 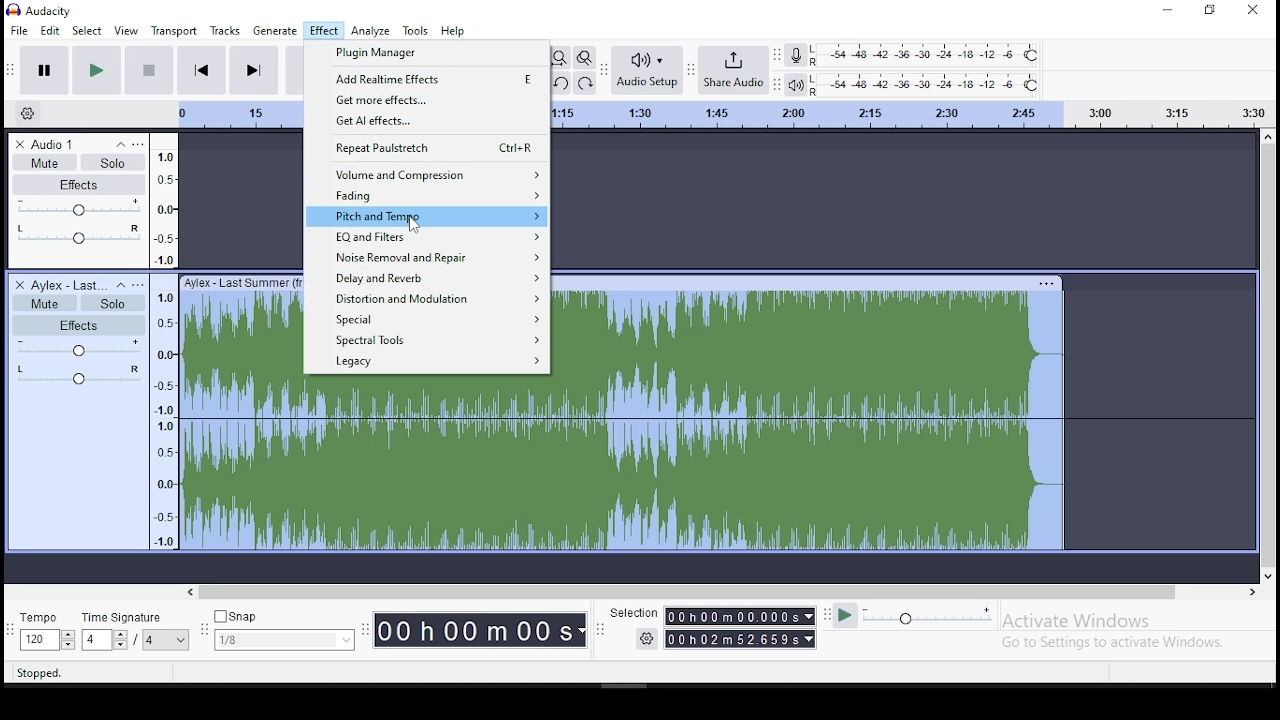 What do you see at coordinates (428, 122) in the screenshot?
I see `get AI effects` at bounding box center [428, 122].